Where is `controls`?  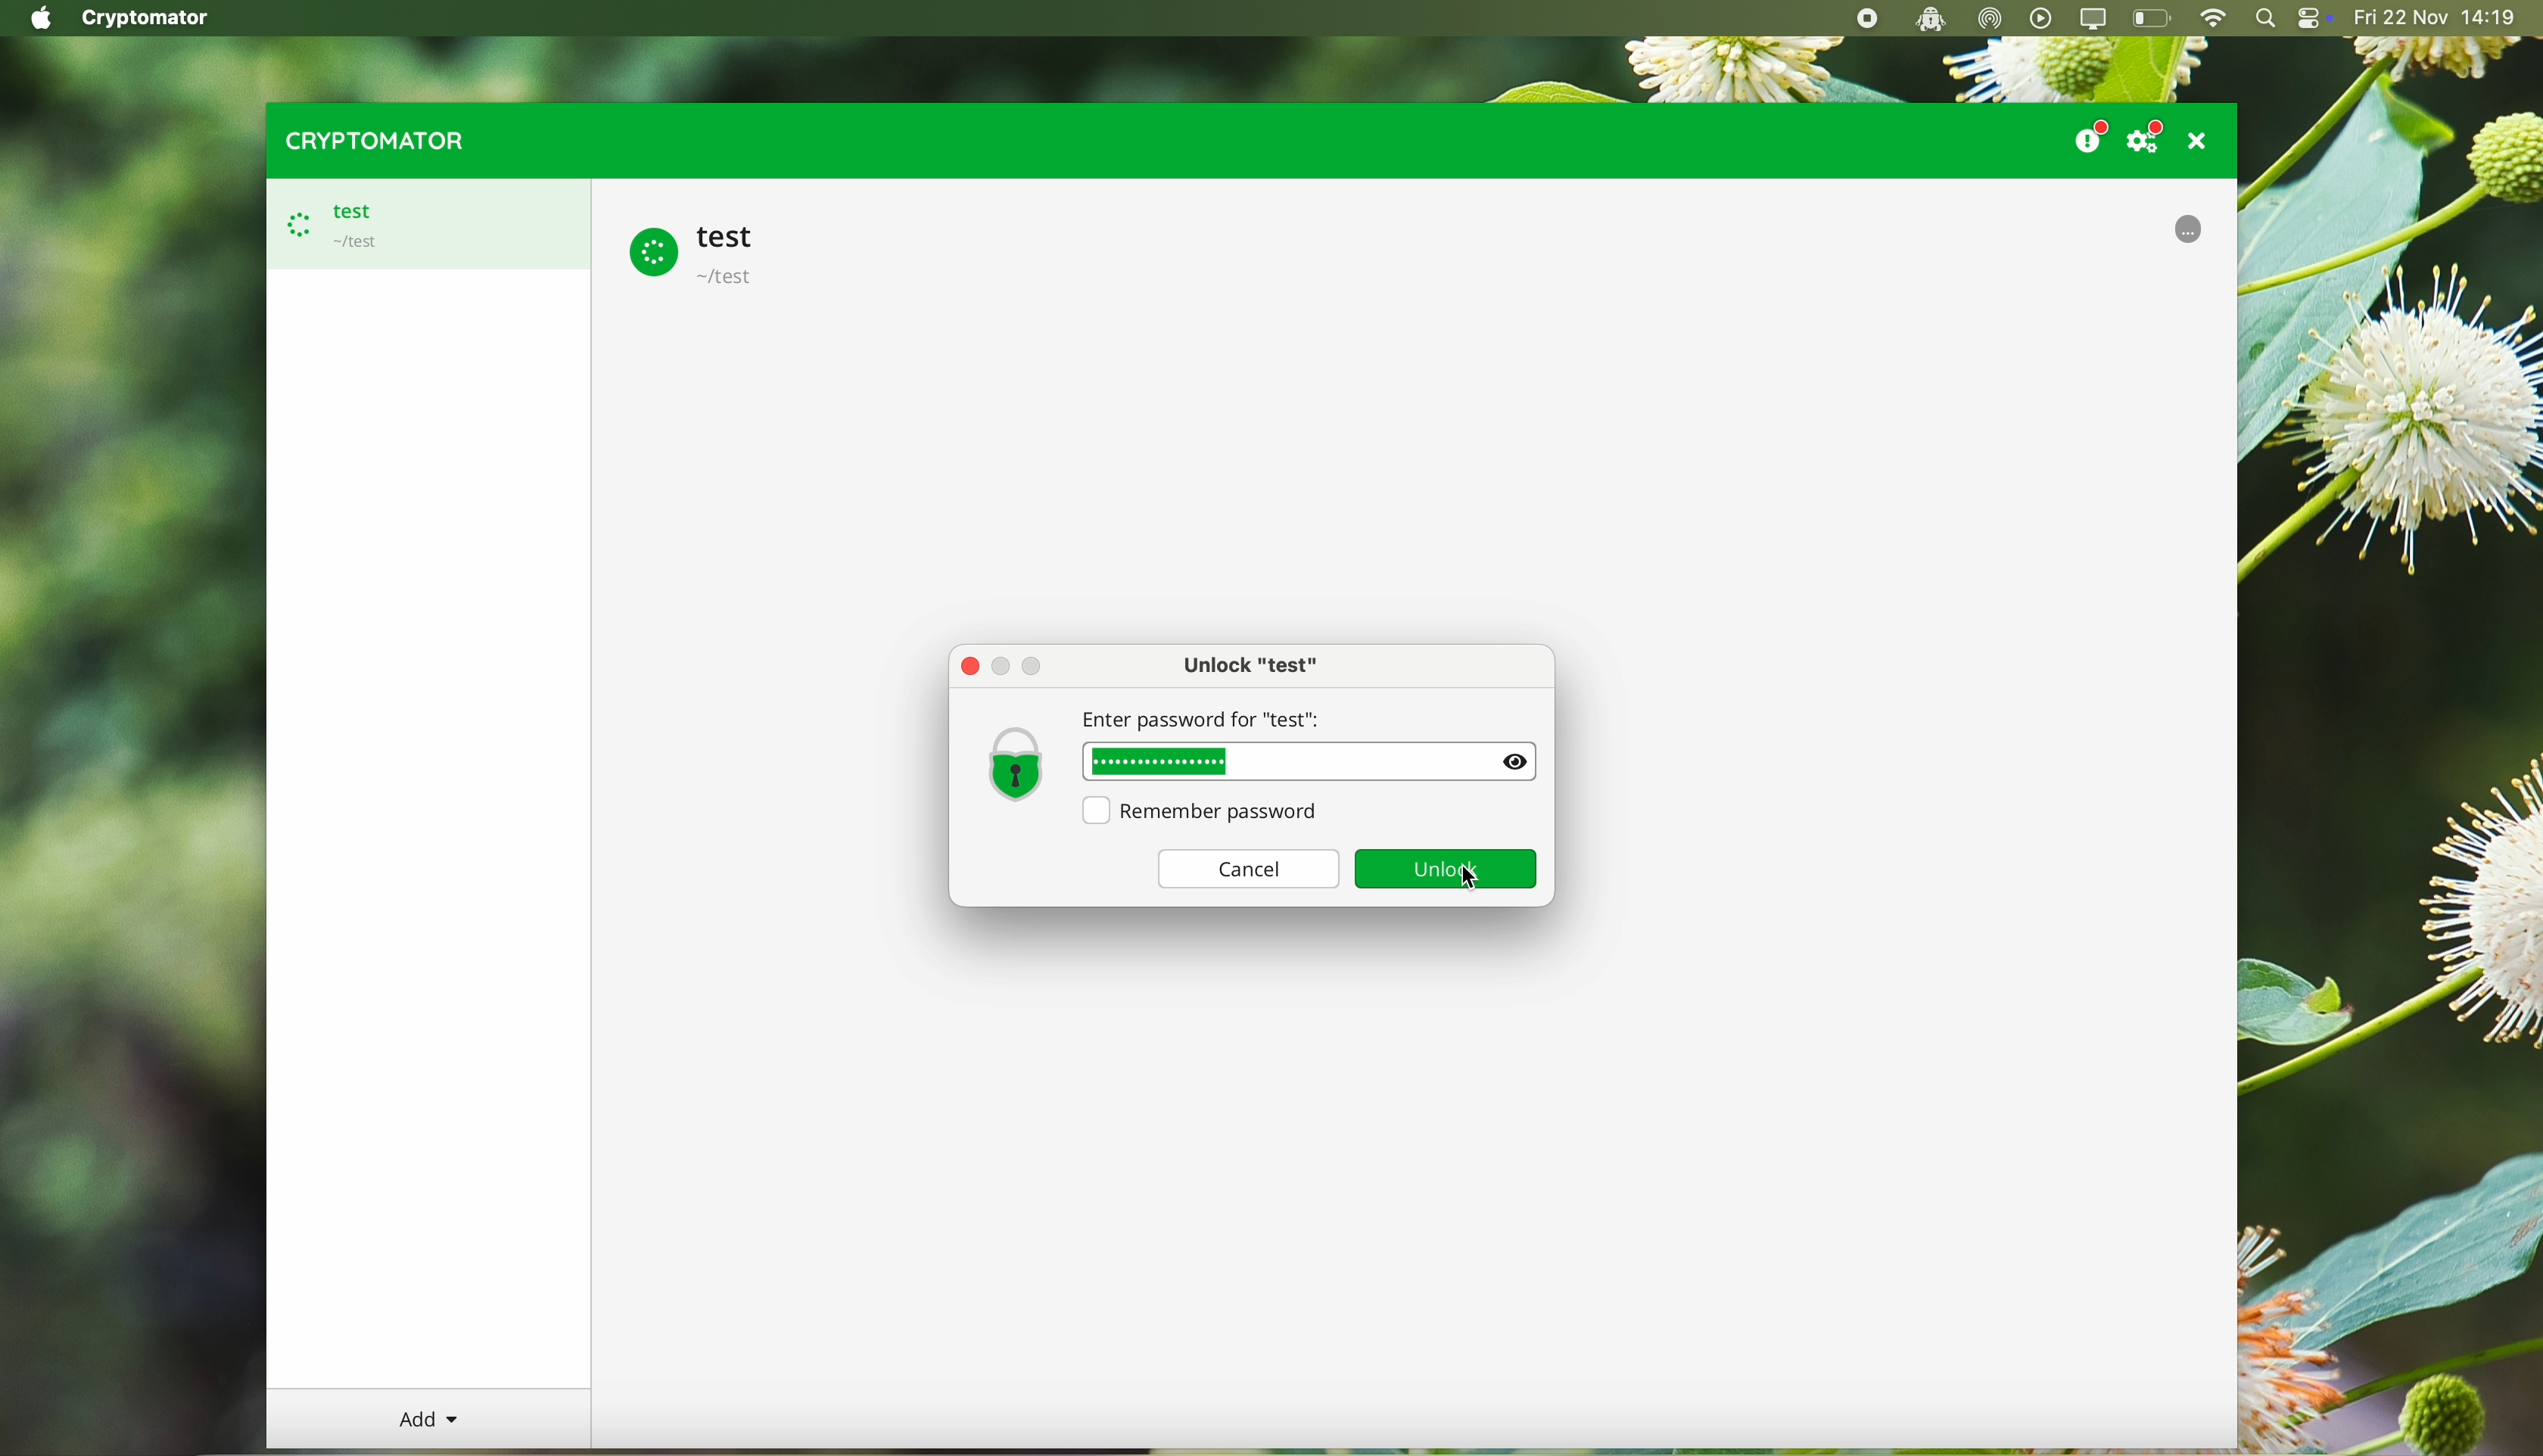 controls is located at coordinates (2314, 20).